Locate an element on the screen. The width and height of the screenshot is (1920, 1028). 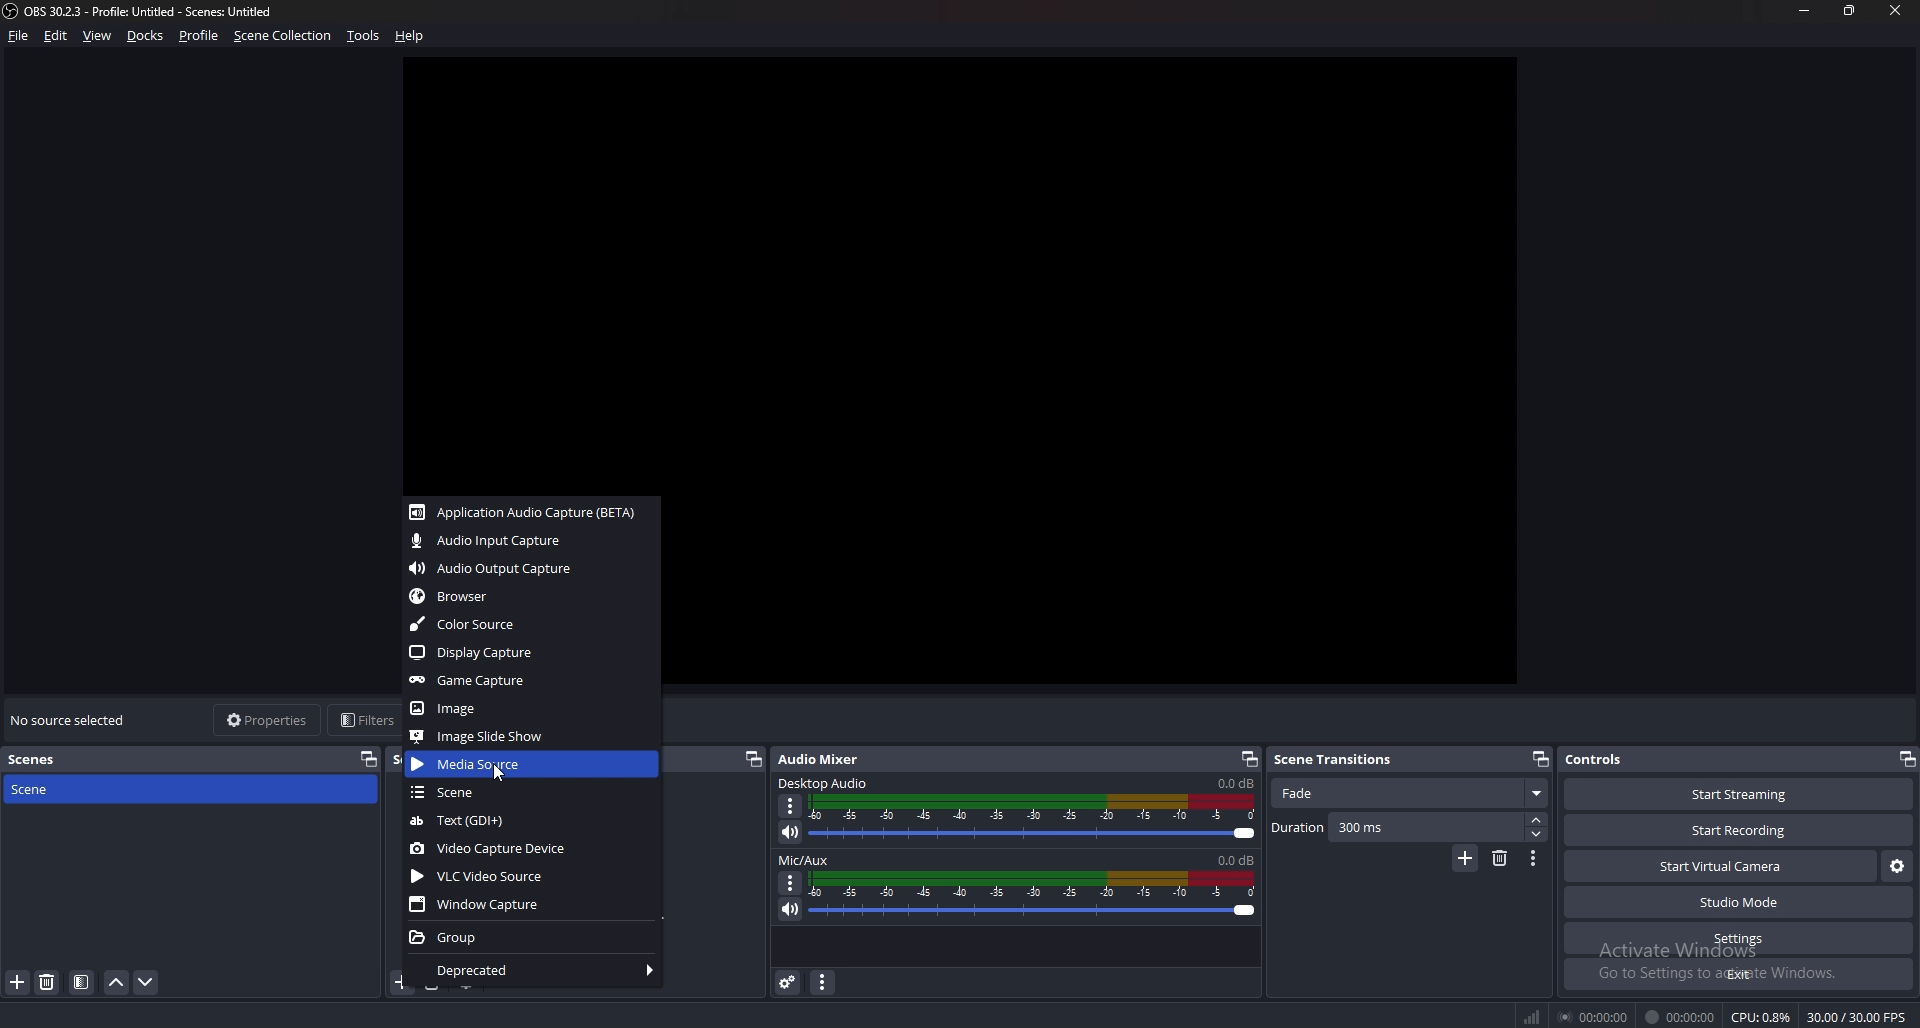
Pop out is located at coordinates (1249, 760).